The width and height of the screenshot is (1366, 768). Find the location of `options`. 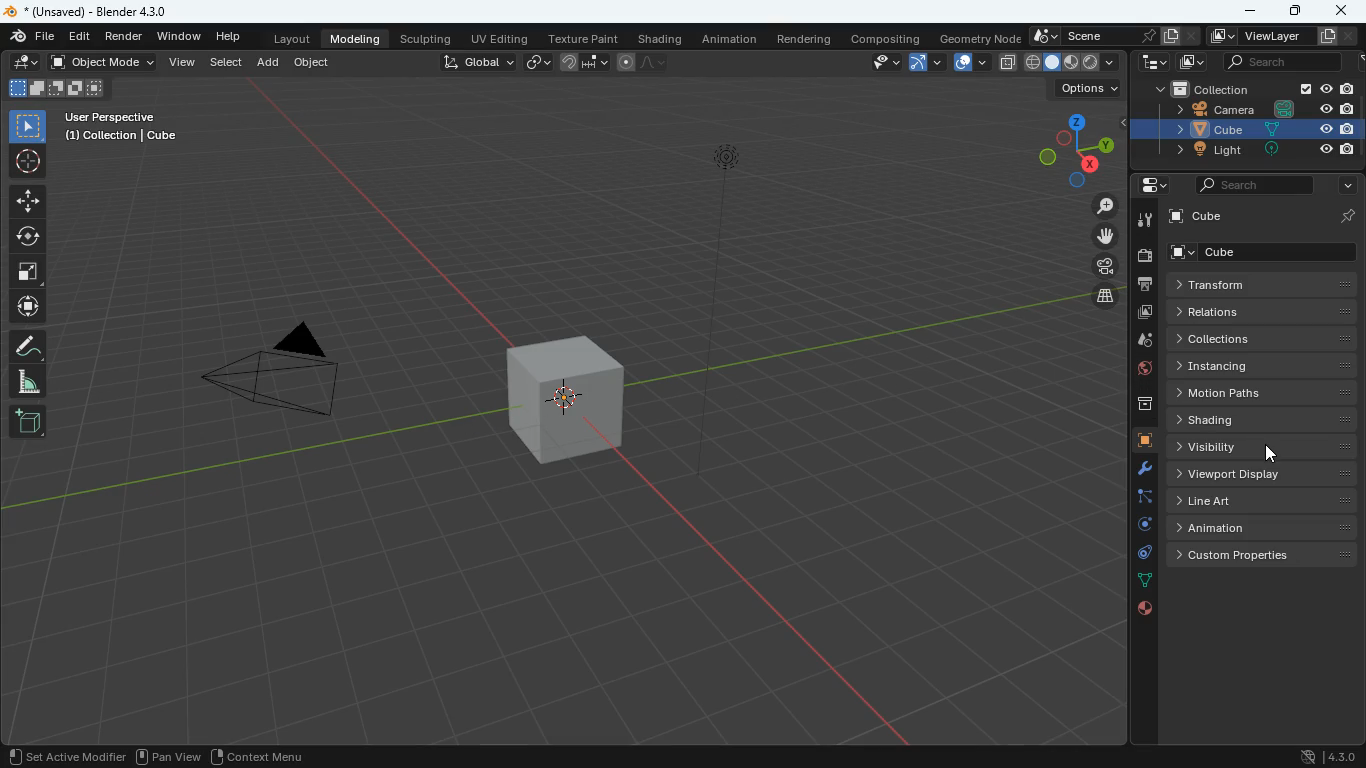

options is located at coordinates (1088, 87).